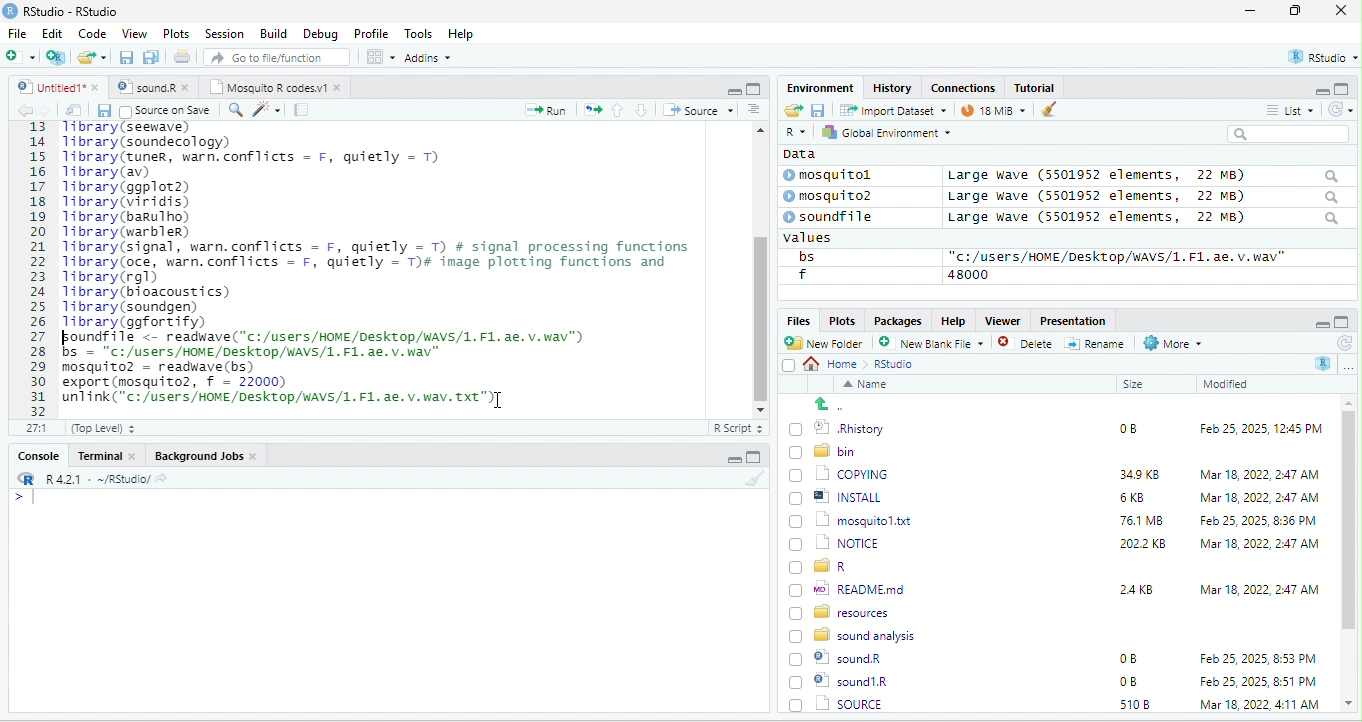 Image resolution: width=1362 pixels, height=722 pixels. Describe the element at coordinates (225, 32) in the screenshot. I see `Session` at that location.